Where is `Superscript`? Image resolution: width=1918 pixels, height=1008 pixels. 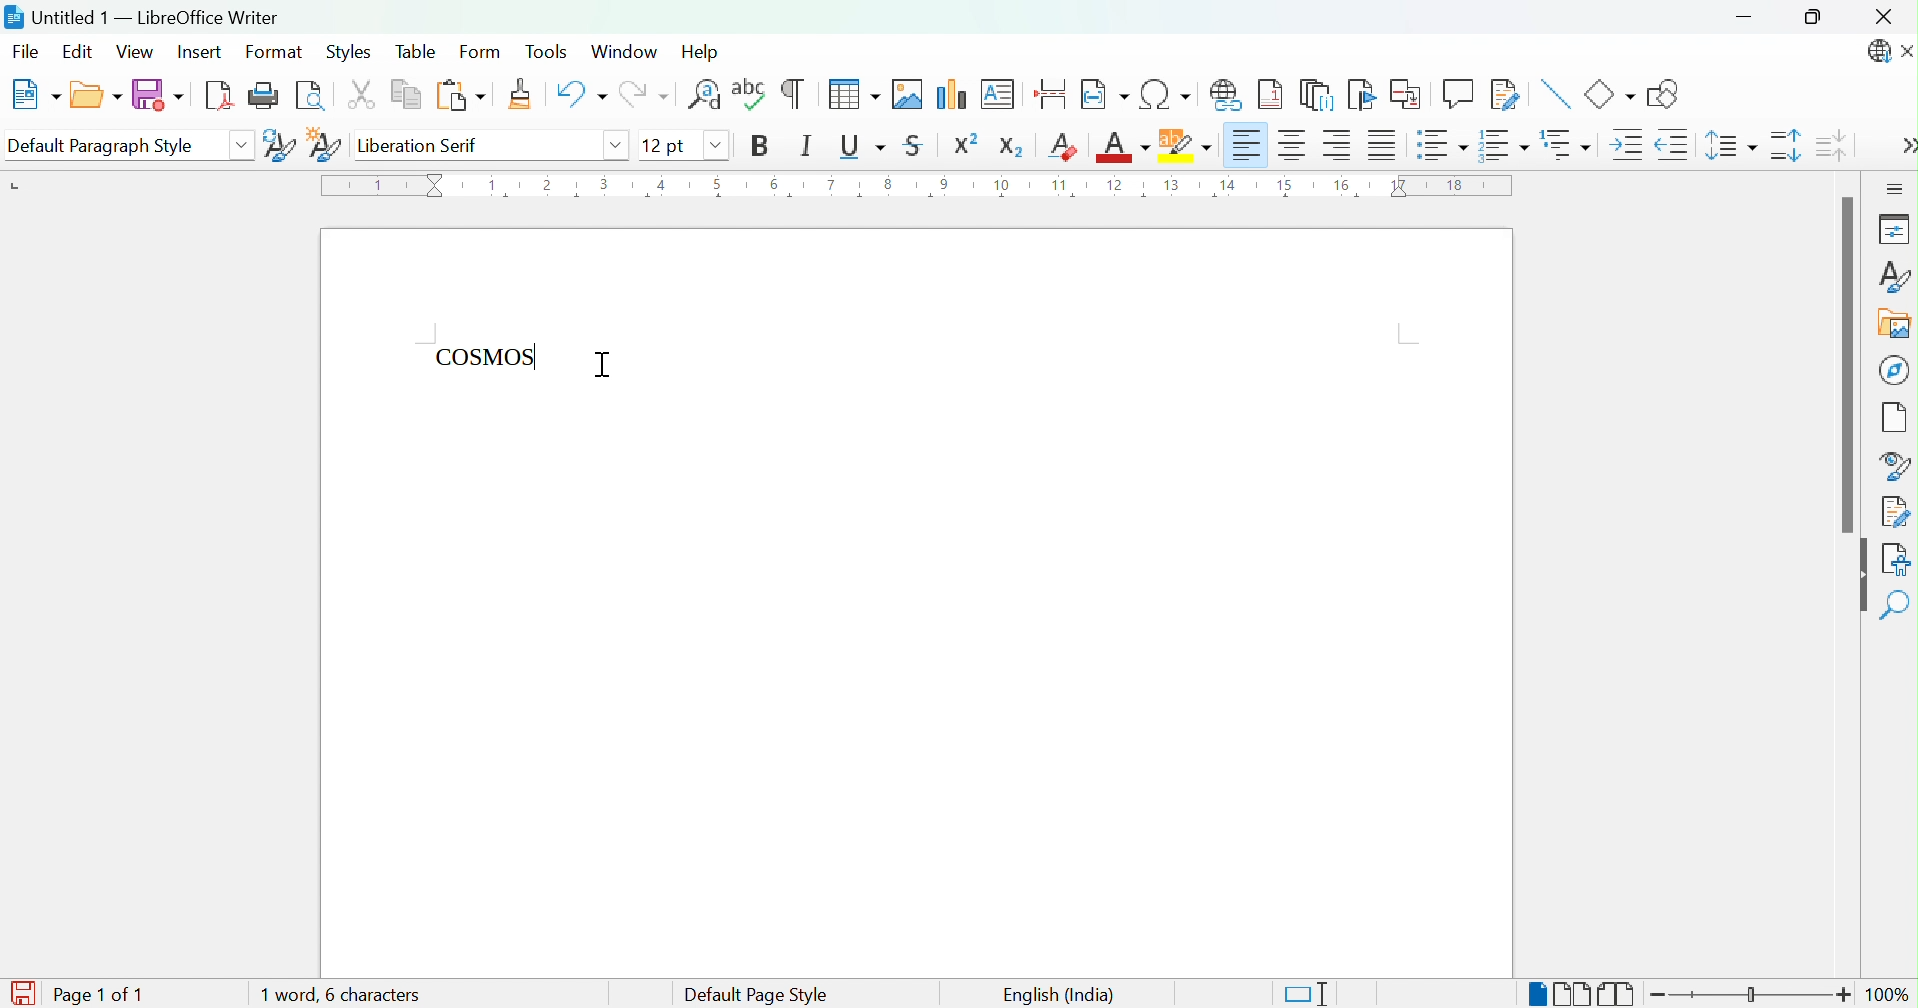 Superscript is located at coordinates (969, 144).